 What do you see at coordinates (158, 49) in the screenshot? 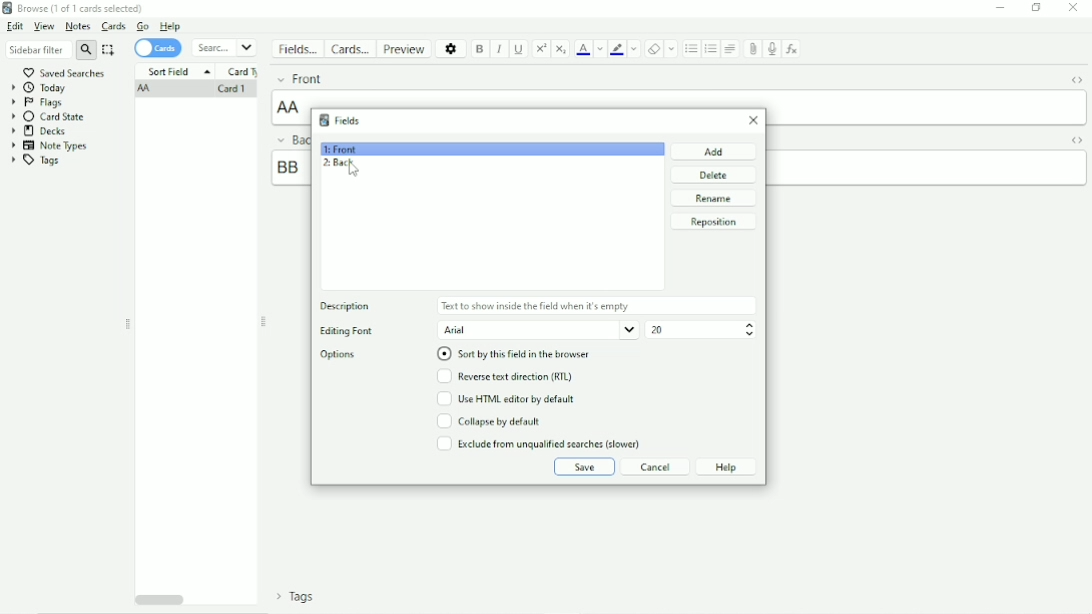
I see `Cards` at bounding box center [158, 49].